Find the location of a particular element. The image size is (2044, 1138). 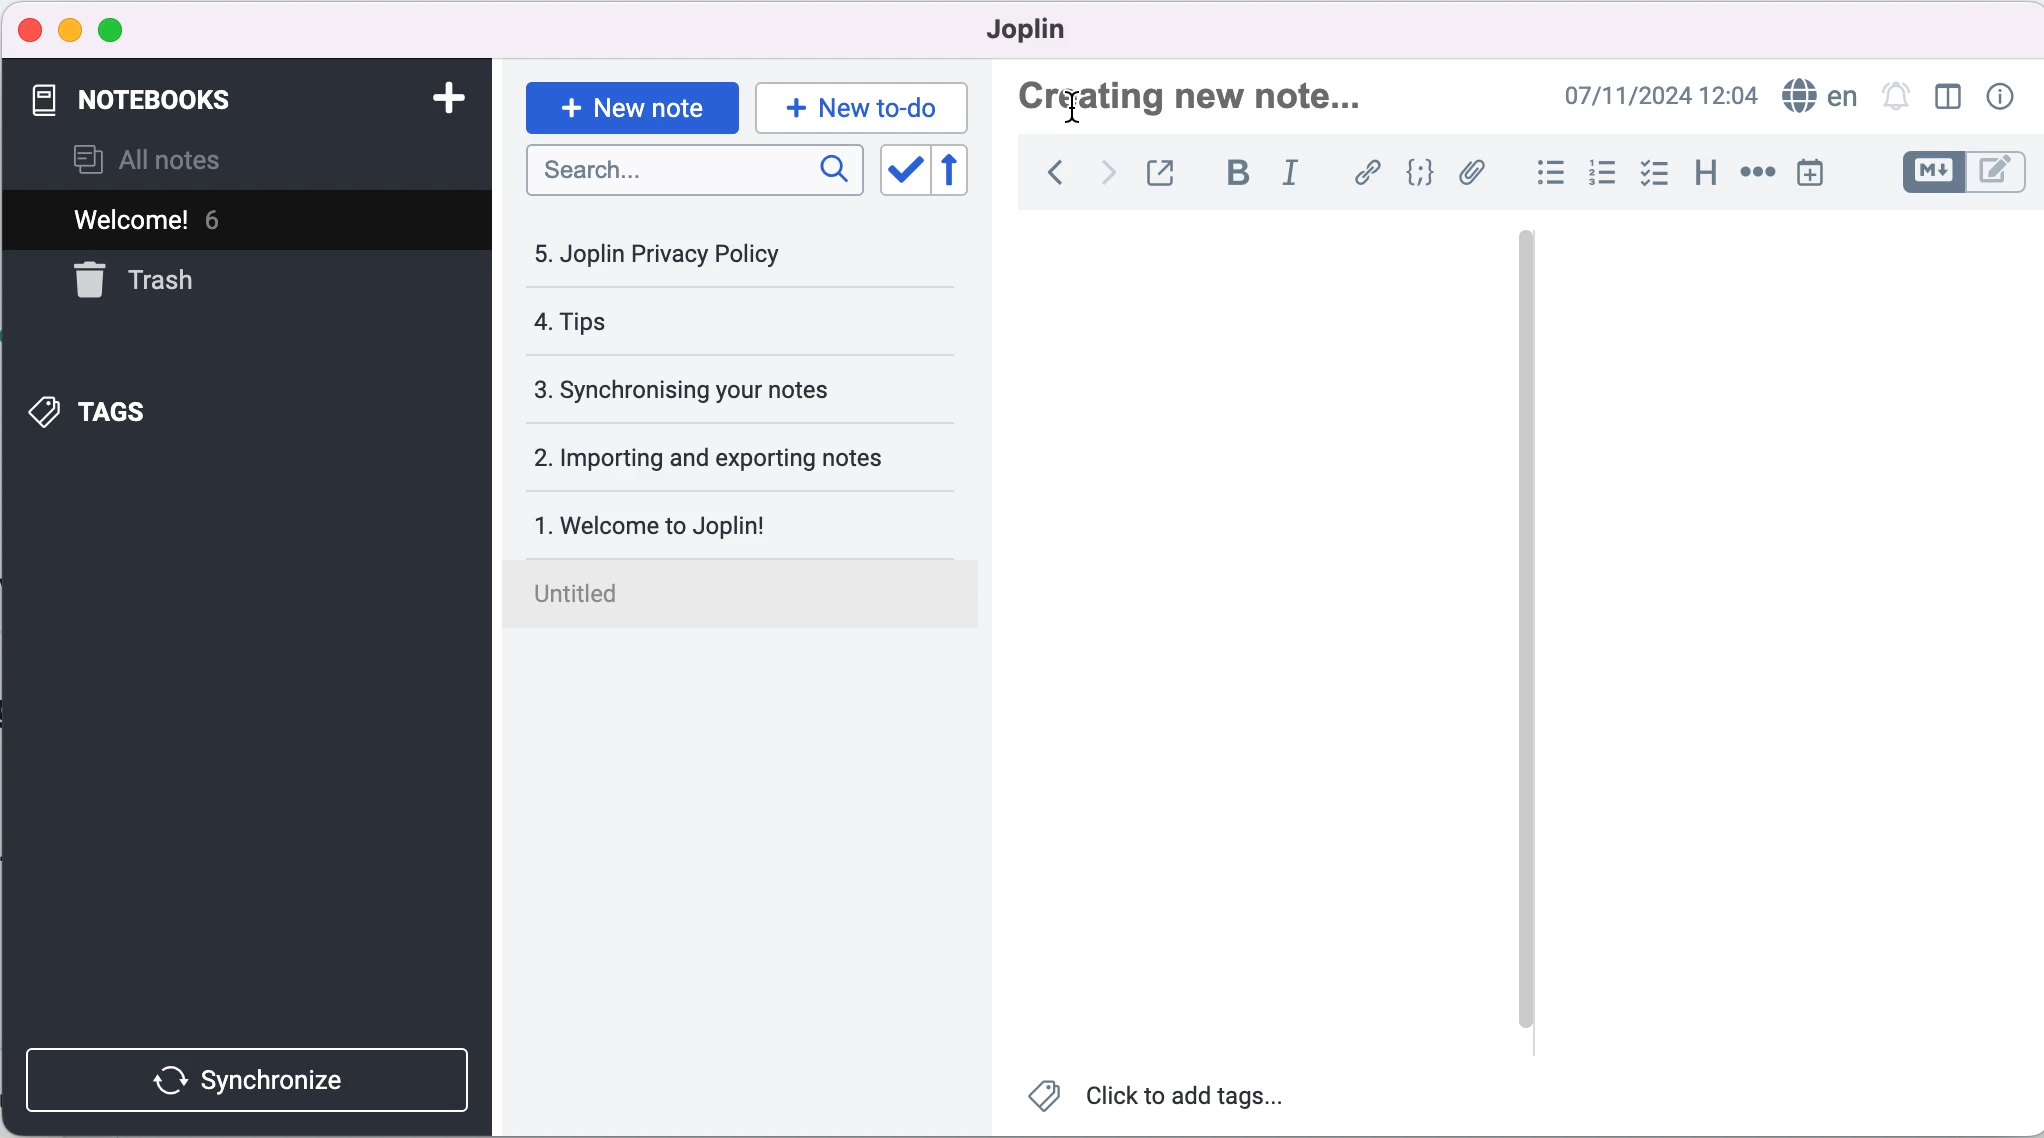

cursor is located at coordinates (1085, 109).